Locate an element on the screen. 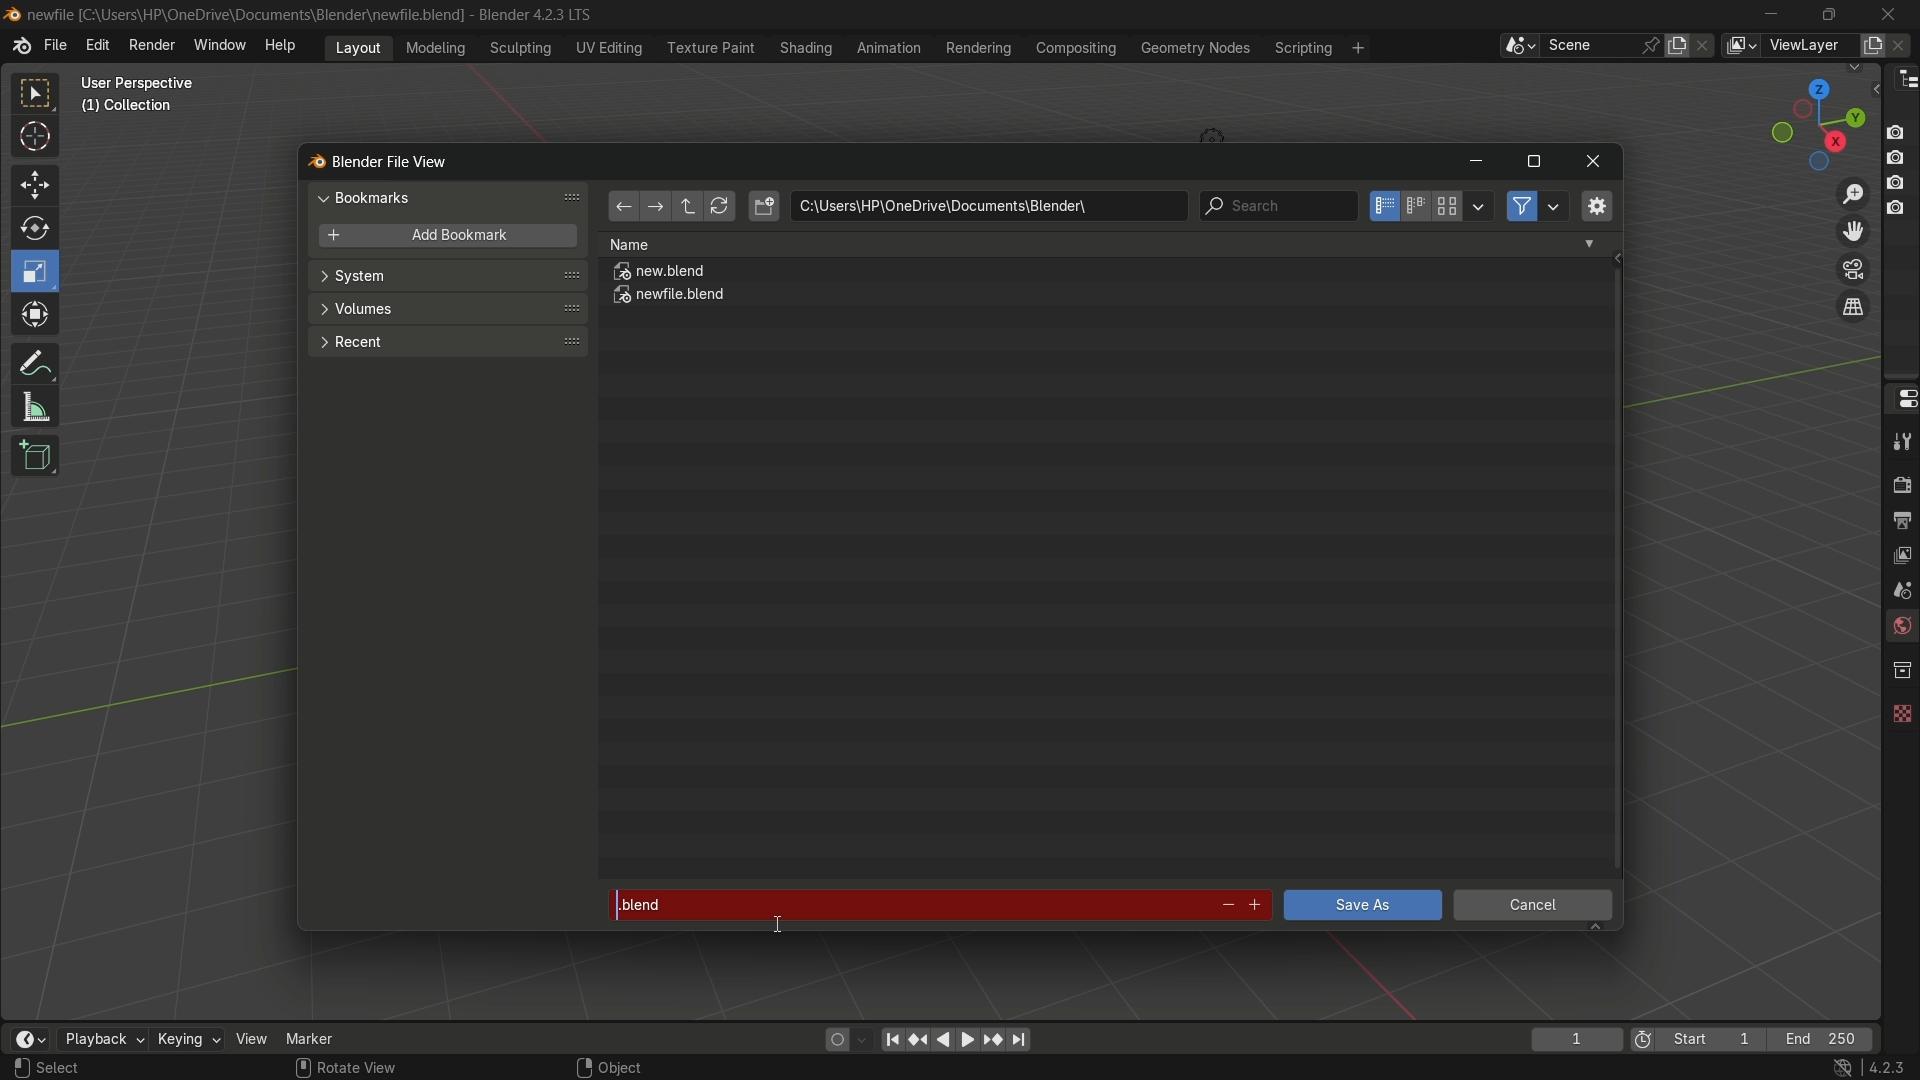  recent is located at coordinates (445, 340).